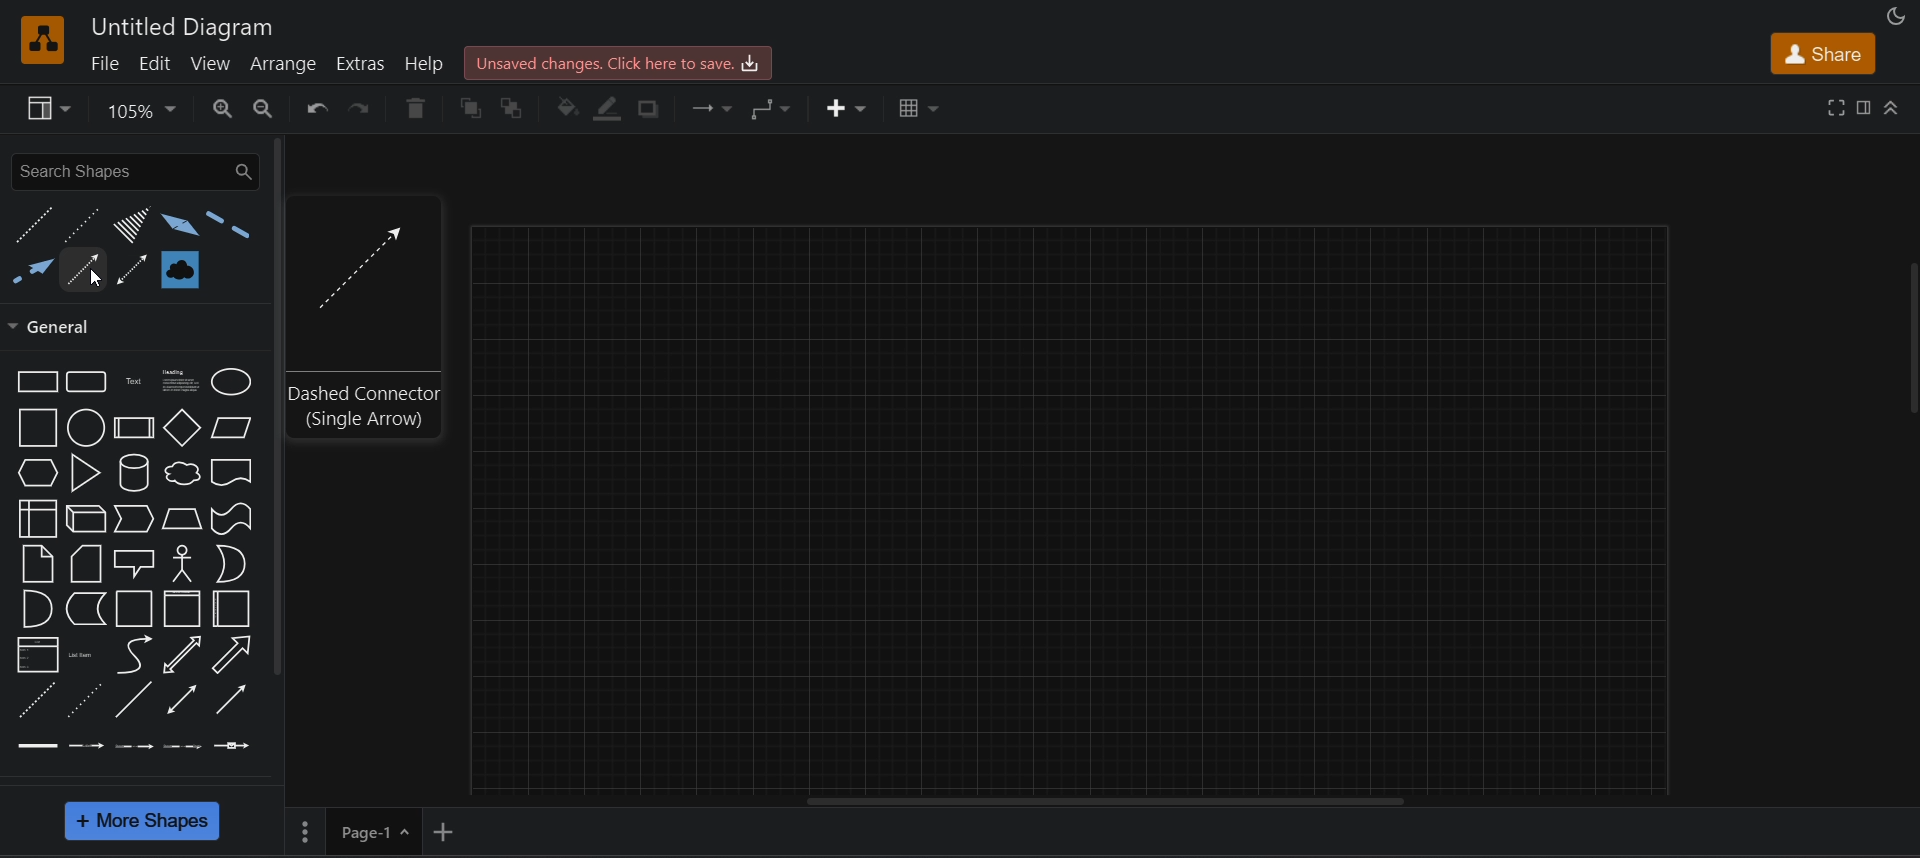 This screenshot has width=1920, height=858. Describe the element at coordinates (104, 63) in the screenshot. I see `file` at that location.